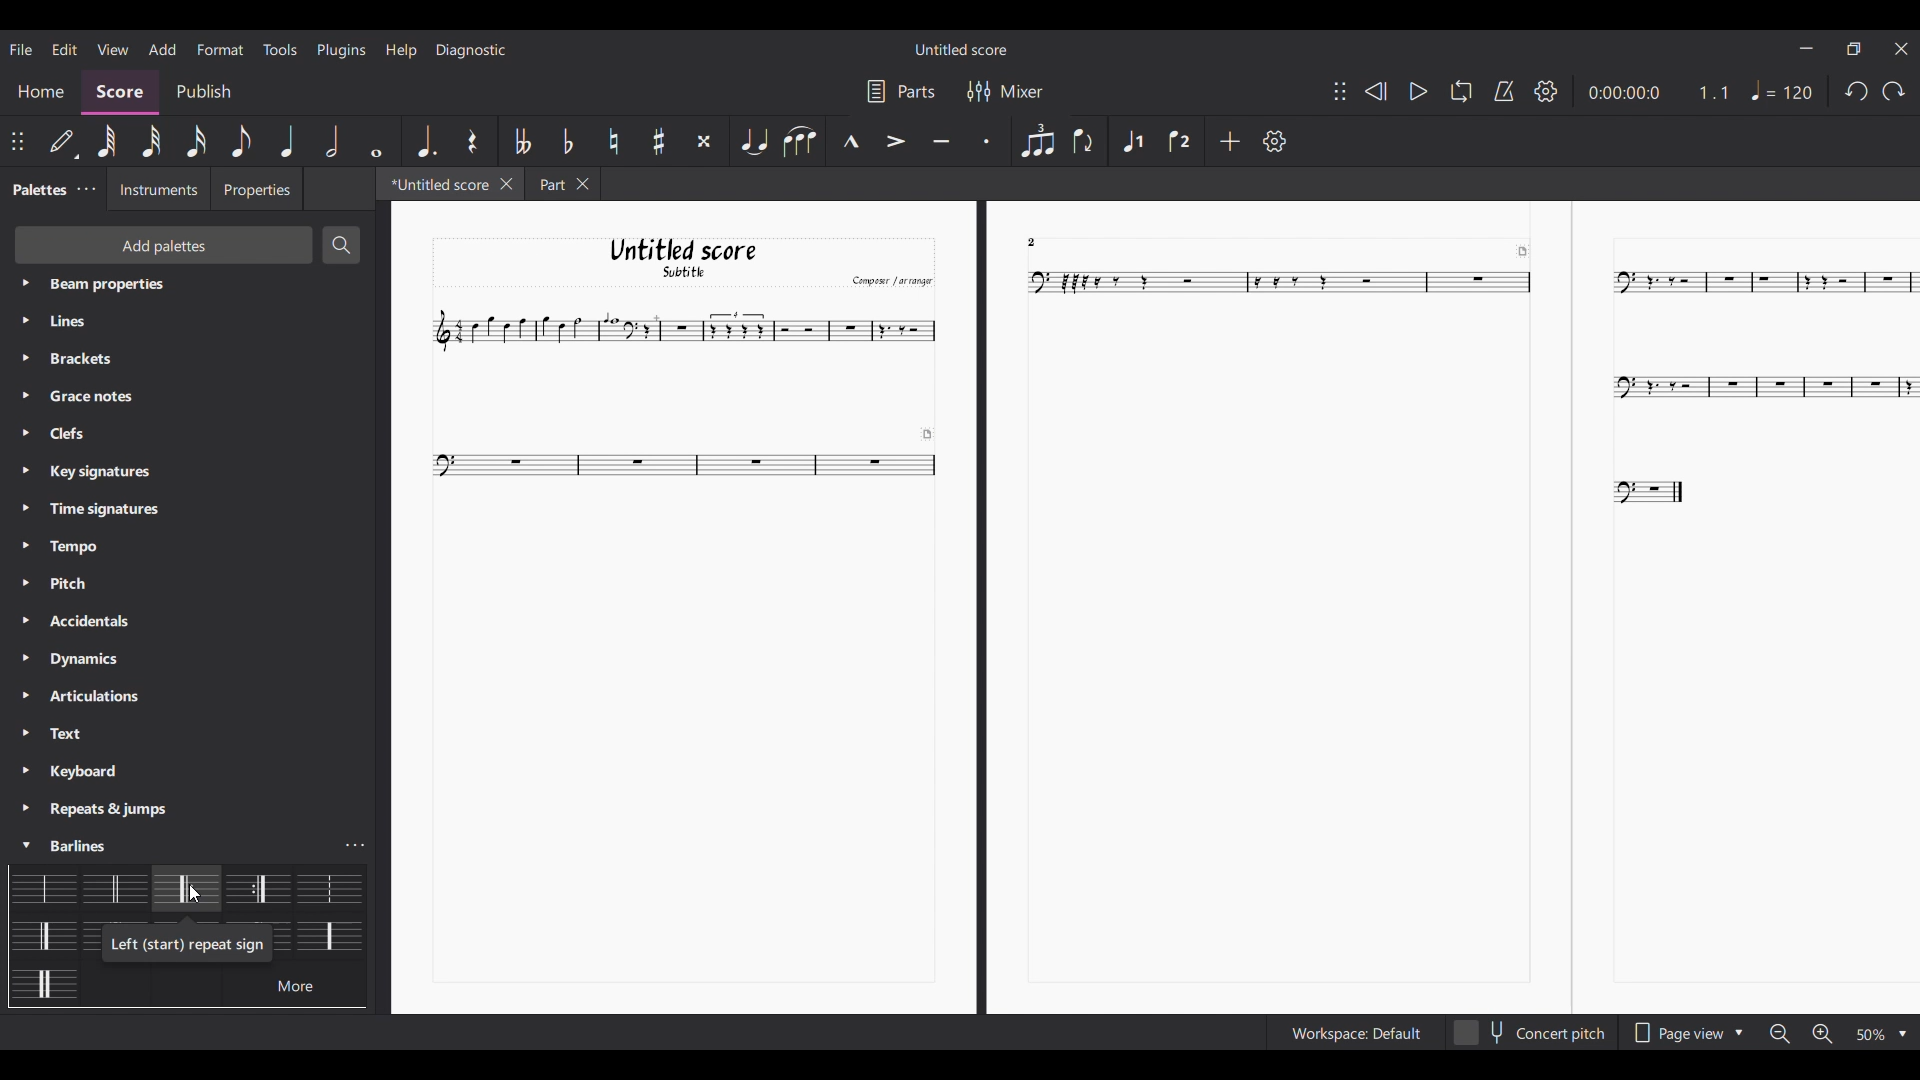 Image resolution: width=1920 pixels, height=1080 pixels. Describe the element at coordinates (901, 91) in the screenshot. I see `Parts settings` at that location.